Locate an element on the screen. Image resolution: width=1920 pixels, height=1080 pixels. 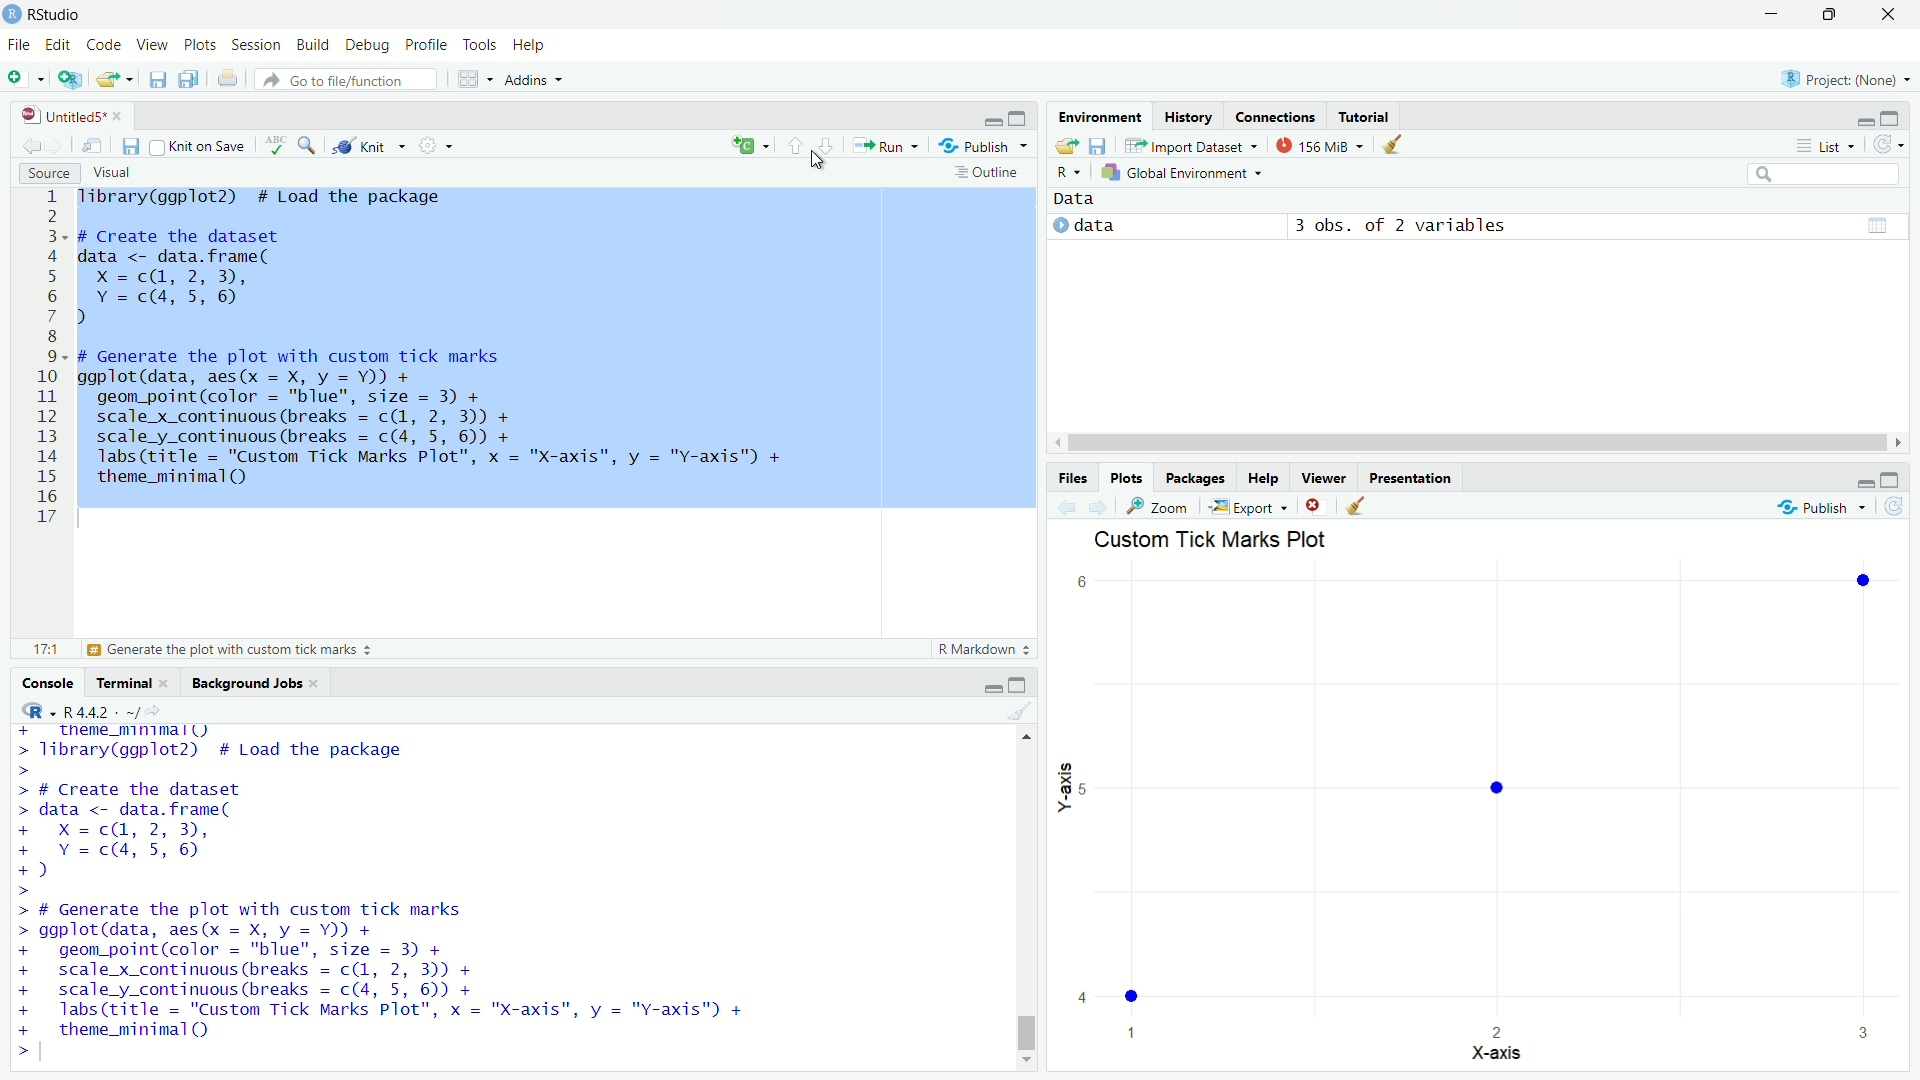
move up is located at coordinates (1028, 742).